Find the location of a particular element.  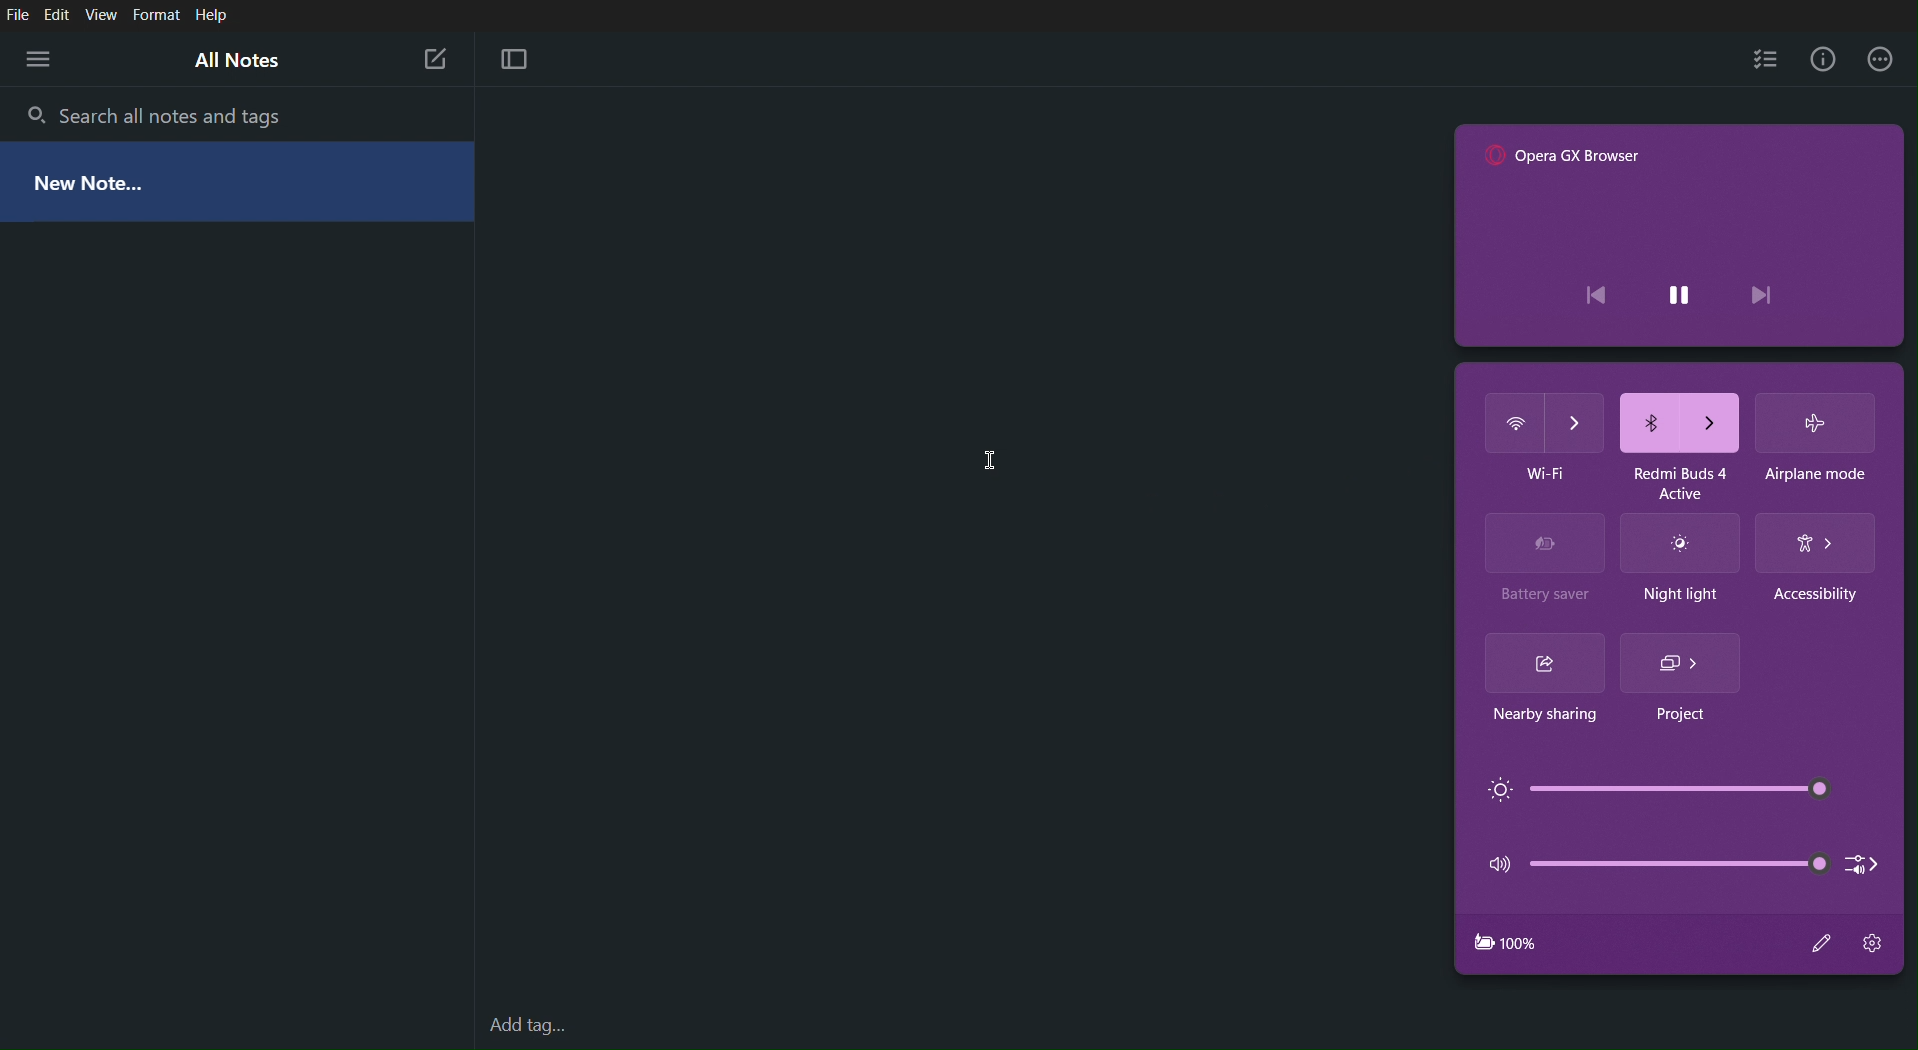

View is located at coordinates (103, 15).